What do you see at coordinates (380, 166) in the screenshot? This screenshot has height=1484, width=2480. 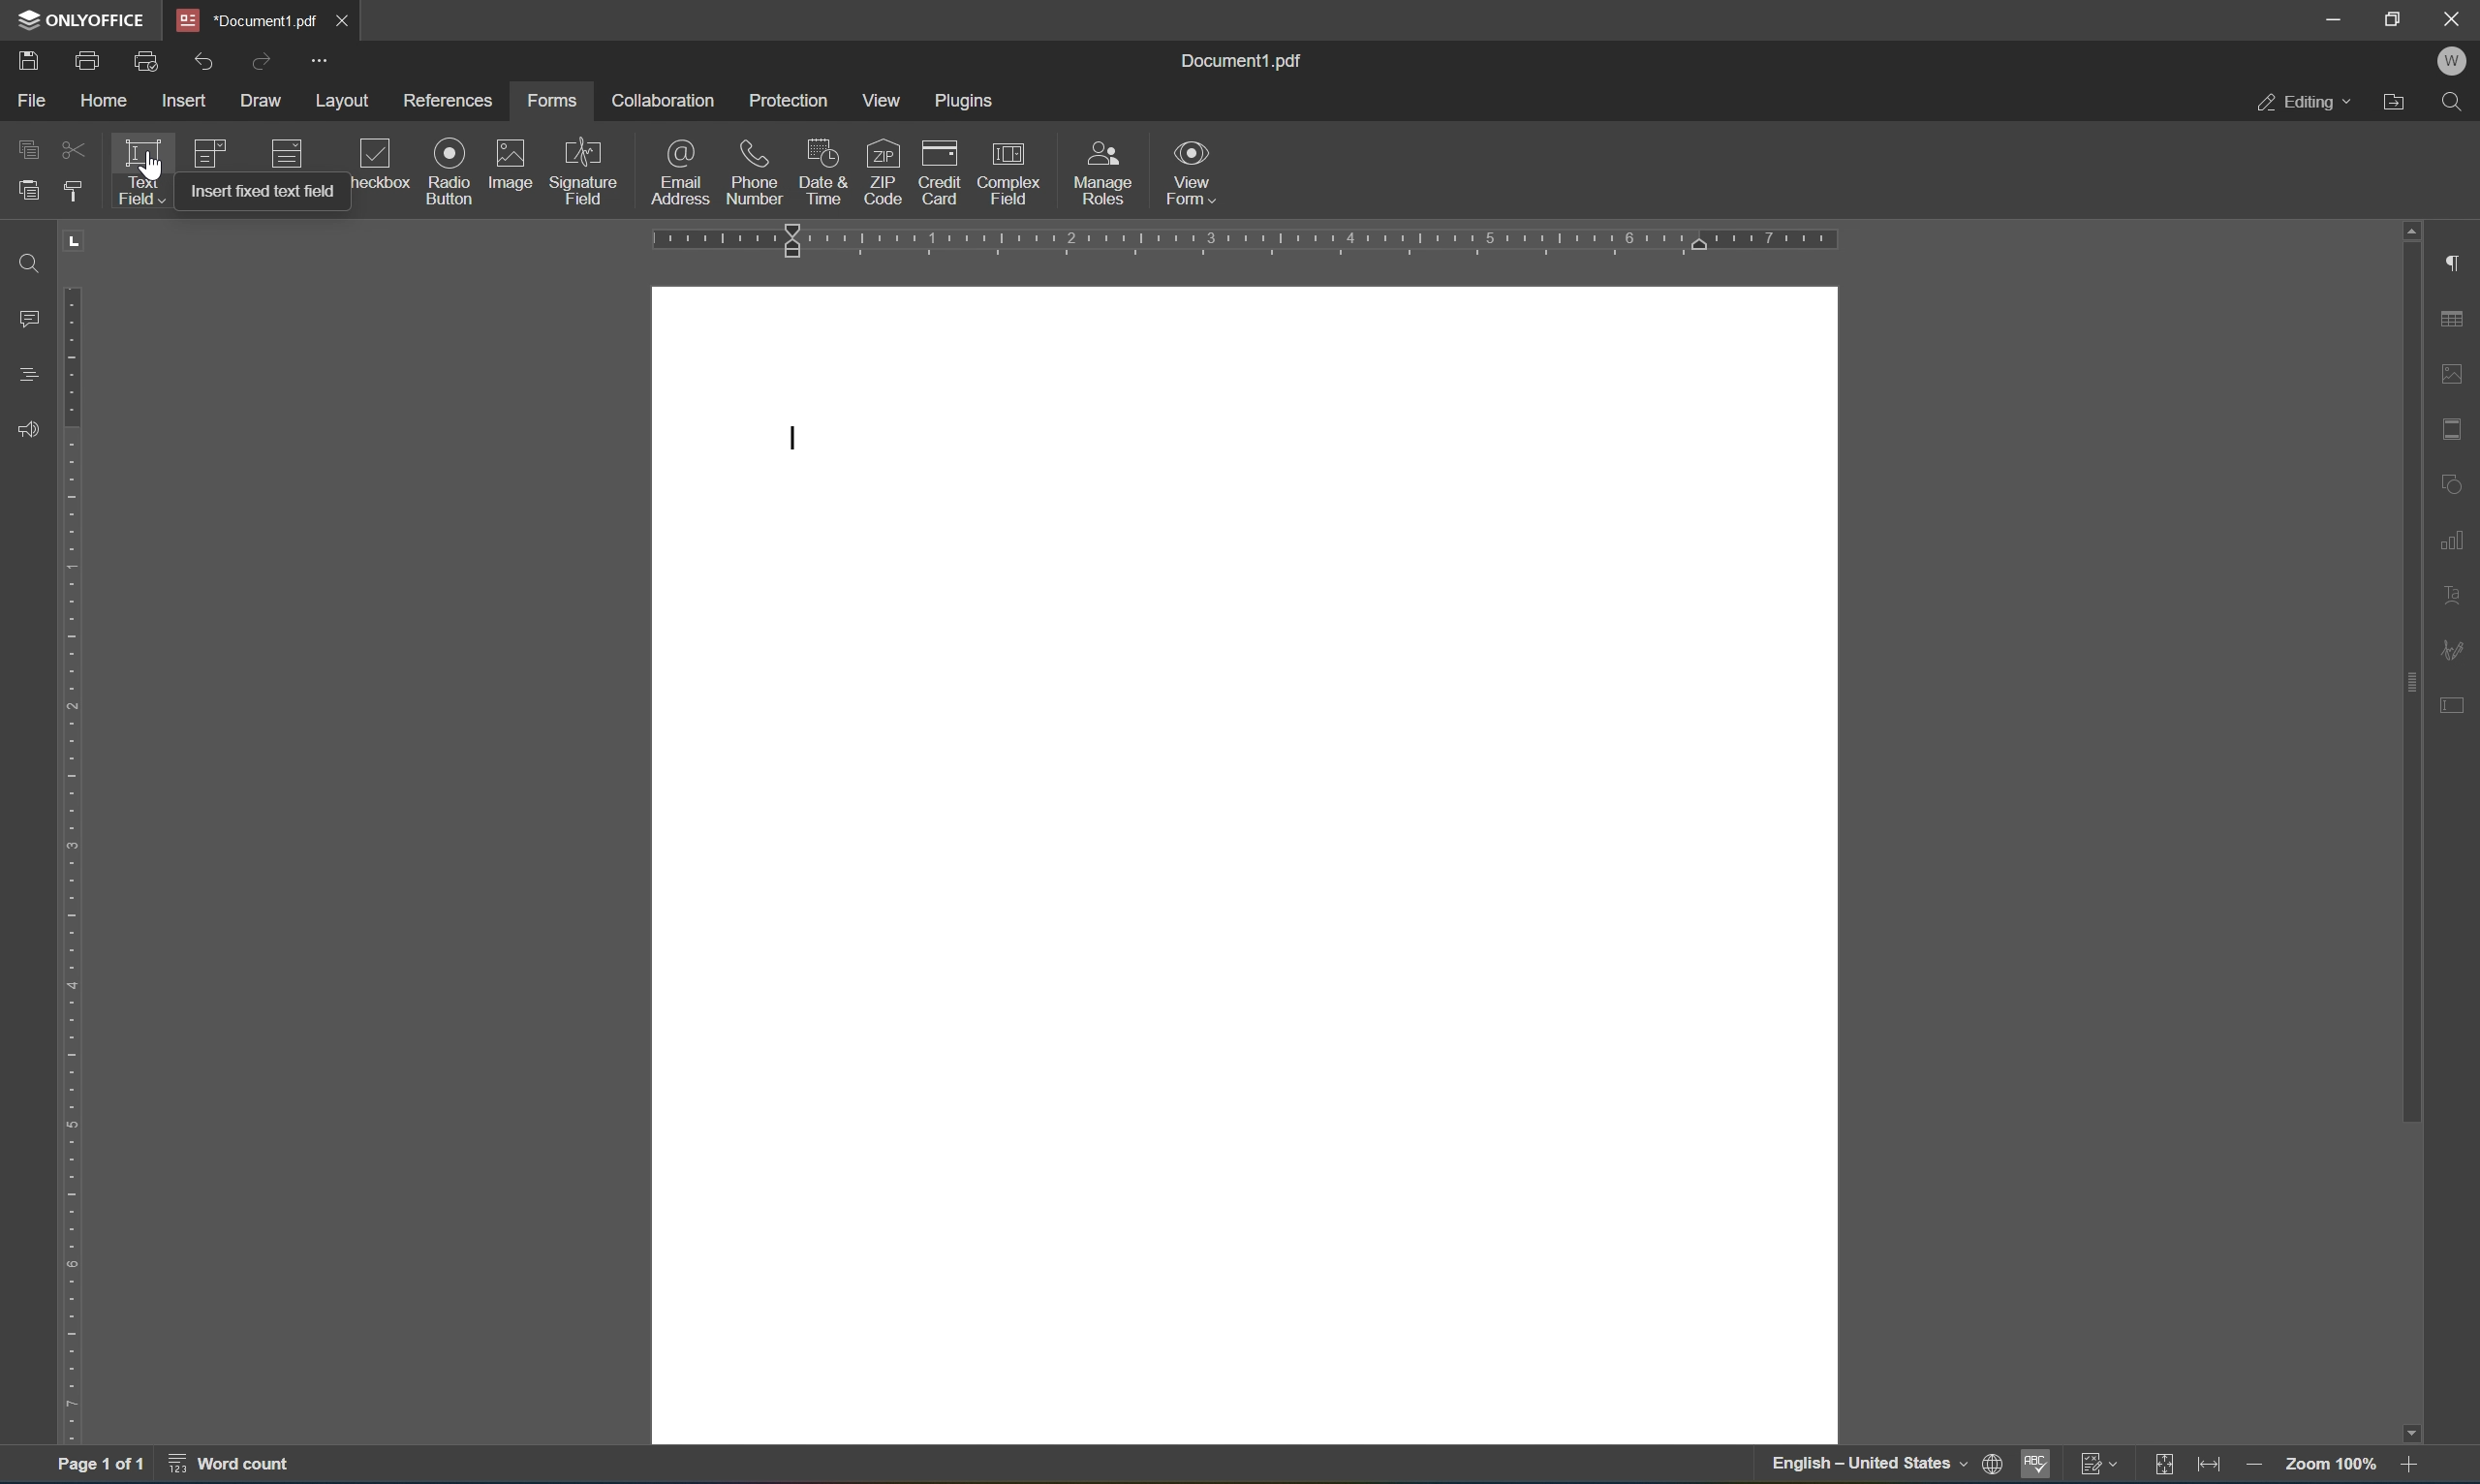 I see `checkbox` at bounding box center [380, 166].